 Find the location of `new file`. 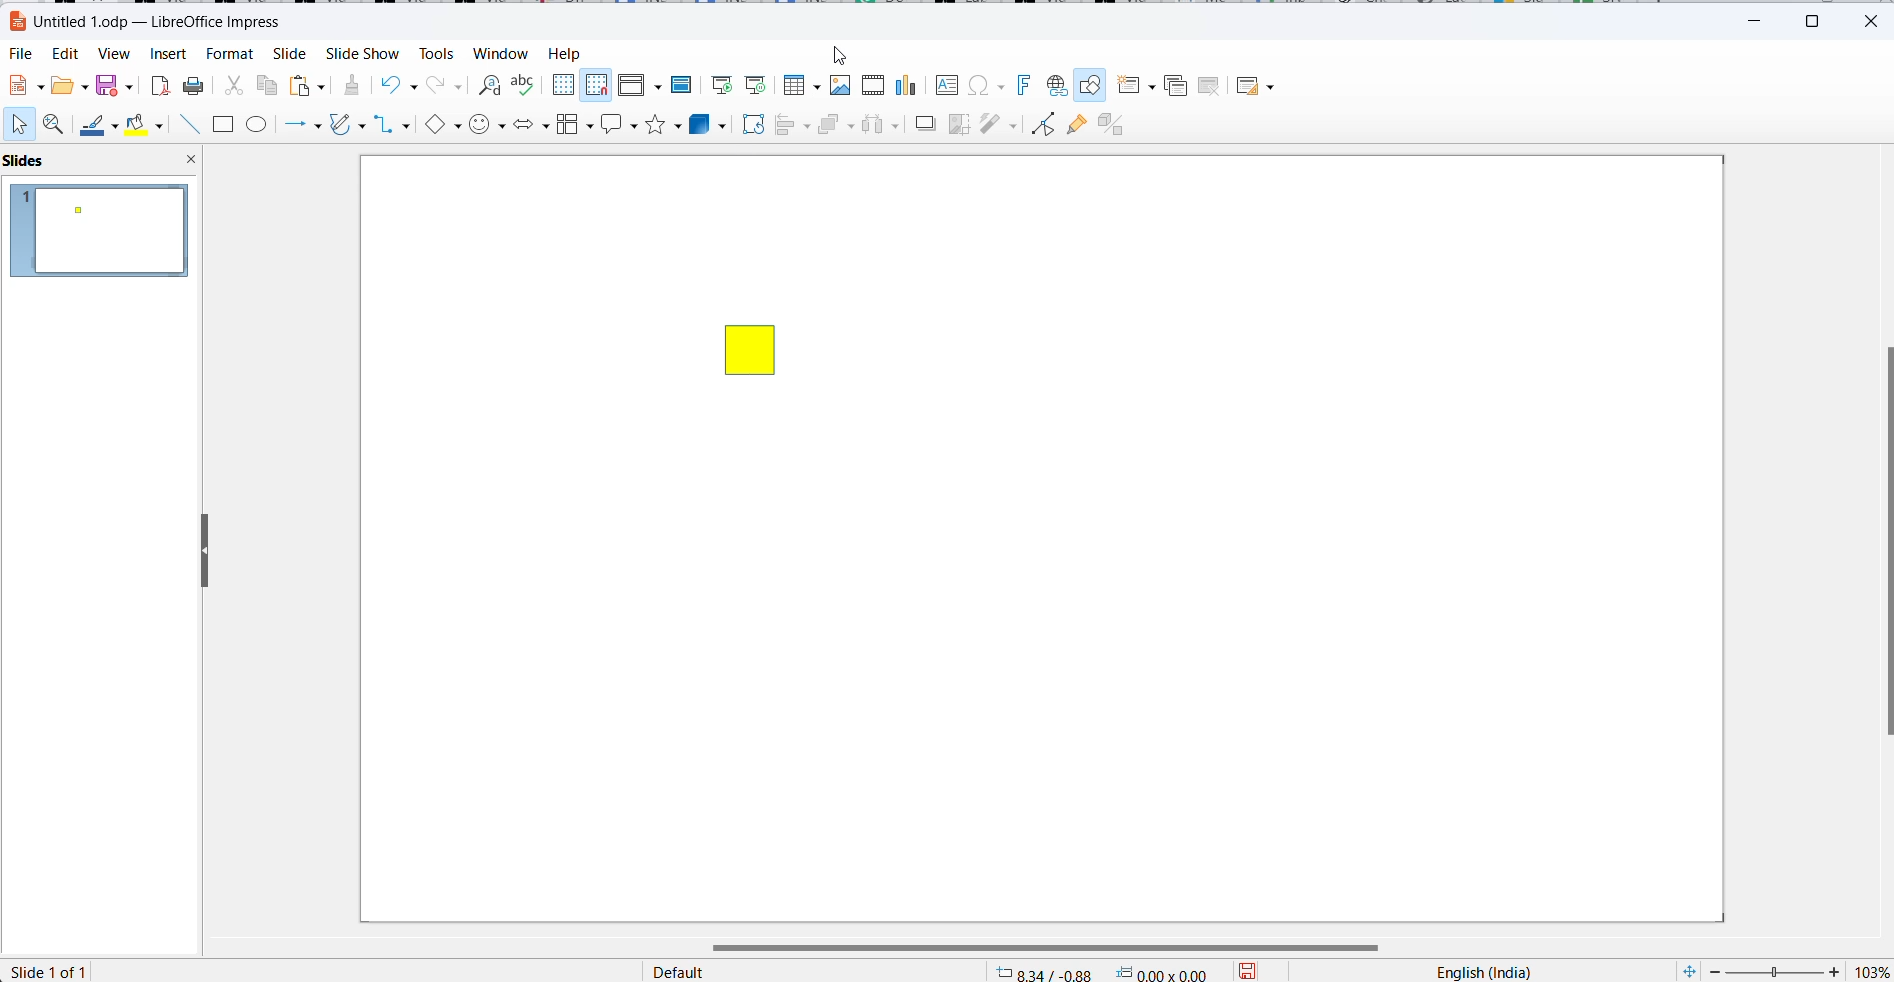

new file is located at coordinates (24, 86).